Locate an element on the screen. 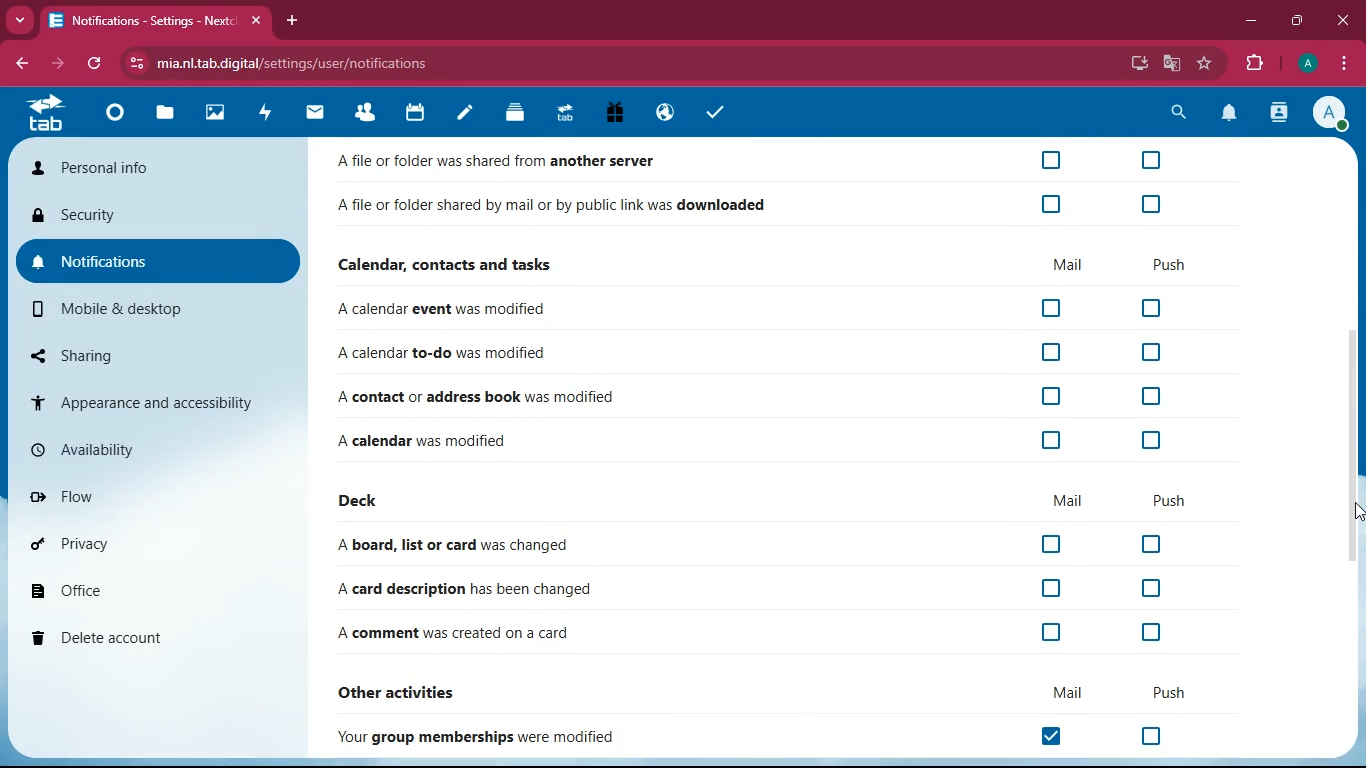 The width and height of the screenshot is (1366, 768). off is located at coordinates (1051, 160).